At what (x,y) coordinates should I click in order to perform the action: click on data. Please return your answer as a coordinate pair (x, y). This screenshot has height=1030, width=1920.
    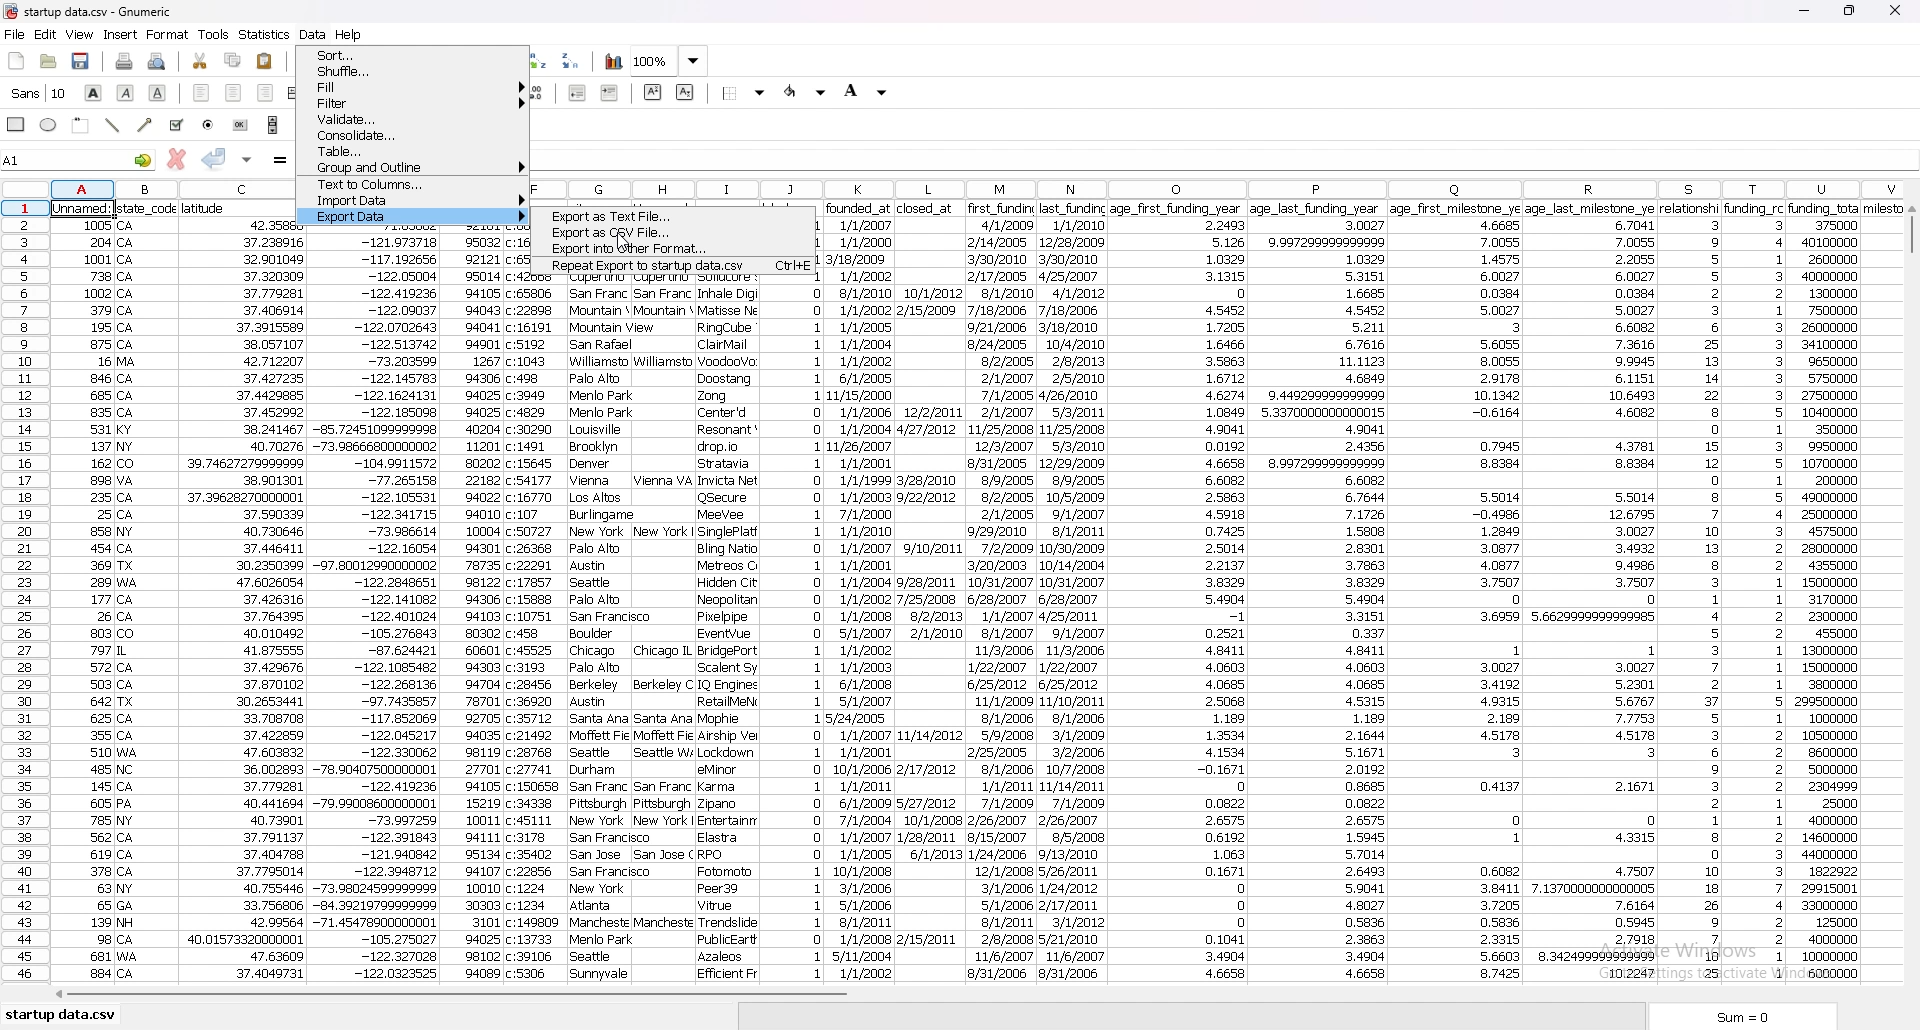
    Looking at the image, I should click on (928, 587).